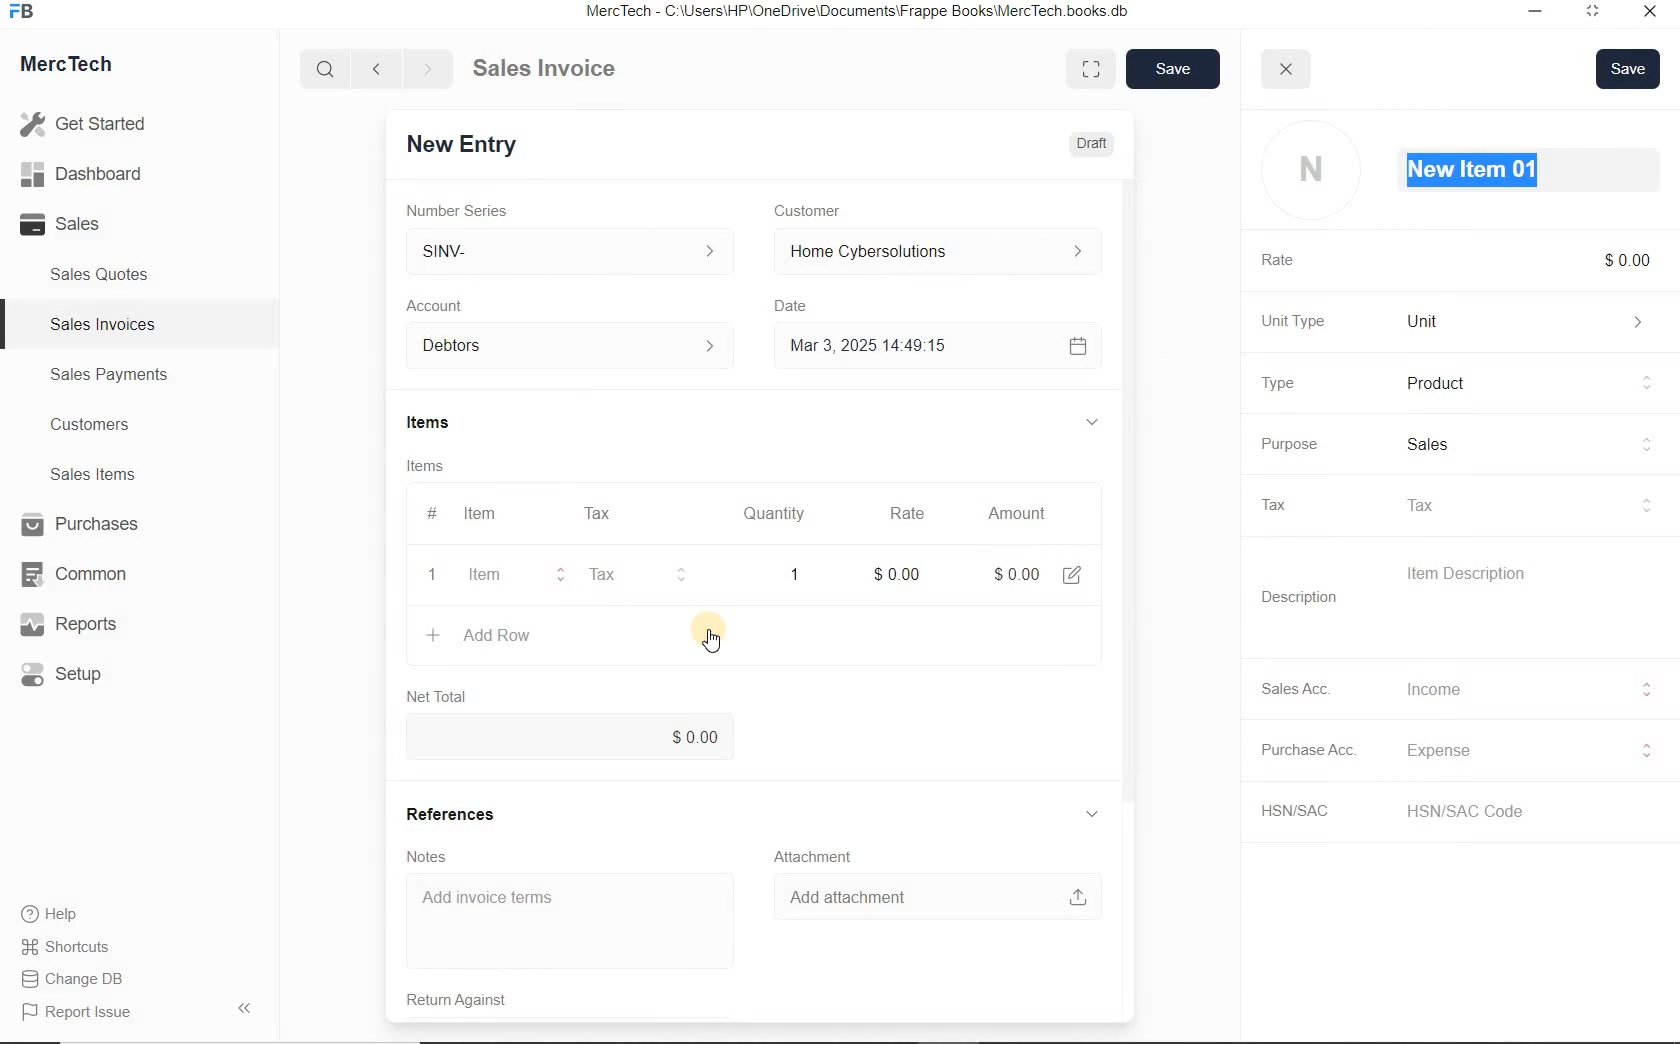 The width and height of the screenshot is (1680, 1044). Describe the element at coordinates (860, 12) in the screenshot. I see `MercTech - C:\Users\HP\OneDrive\Documents\Frappe Books\MercTech books db` at that location.